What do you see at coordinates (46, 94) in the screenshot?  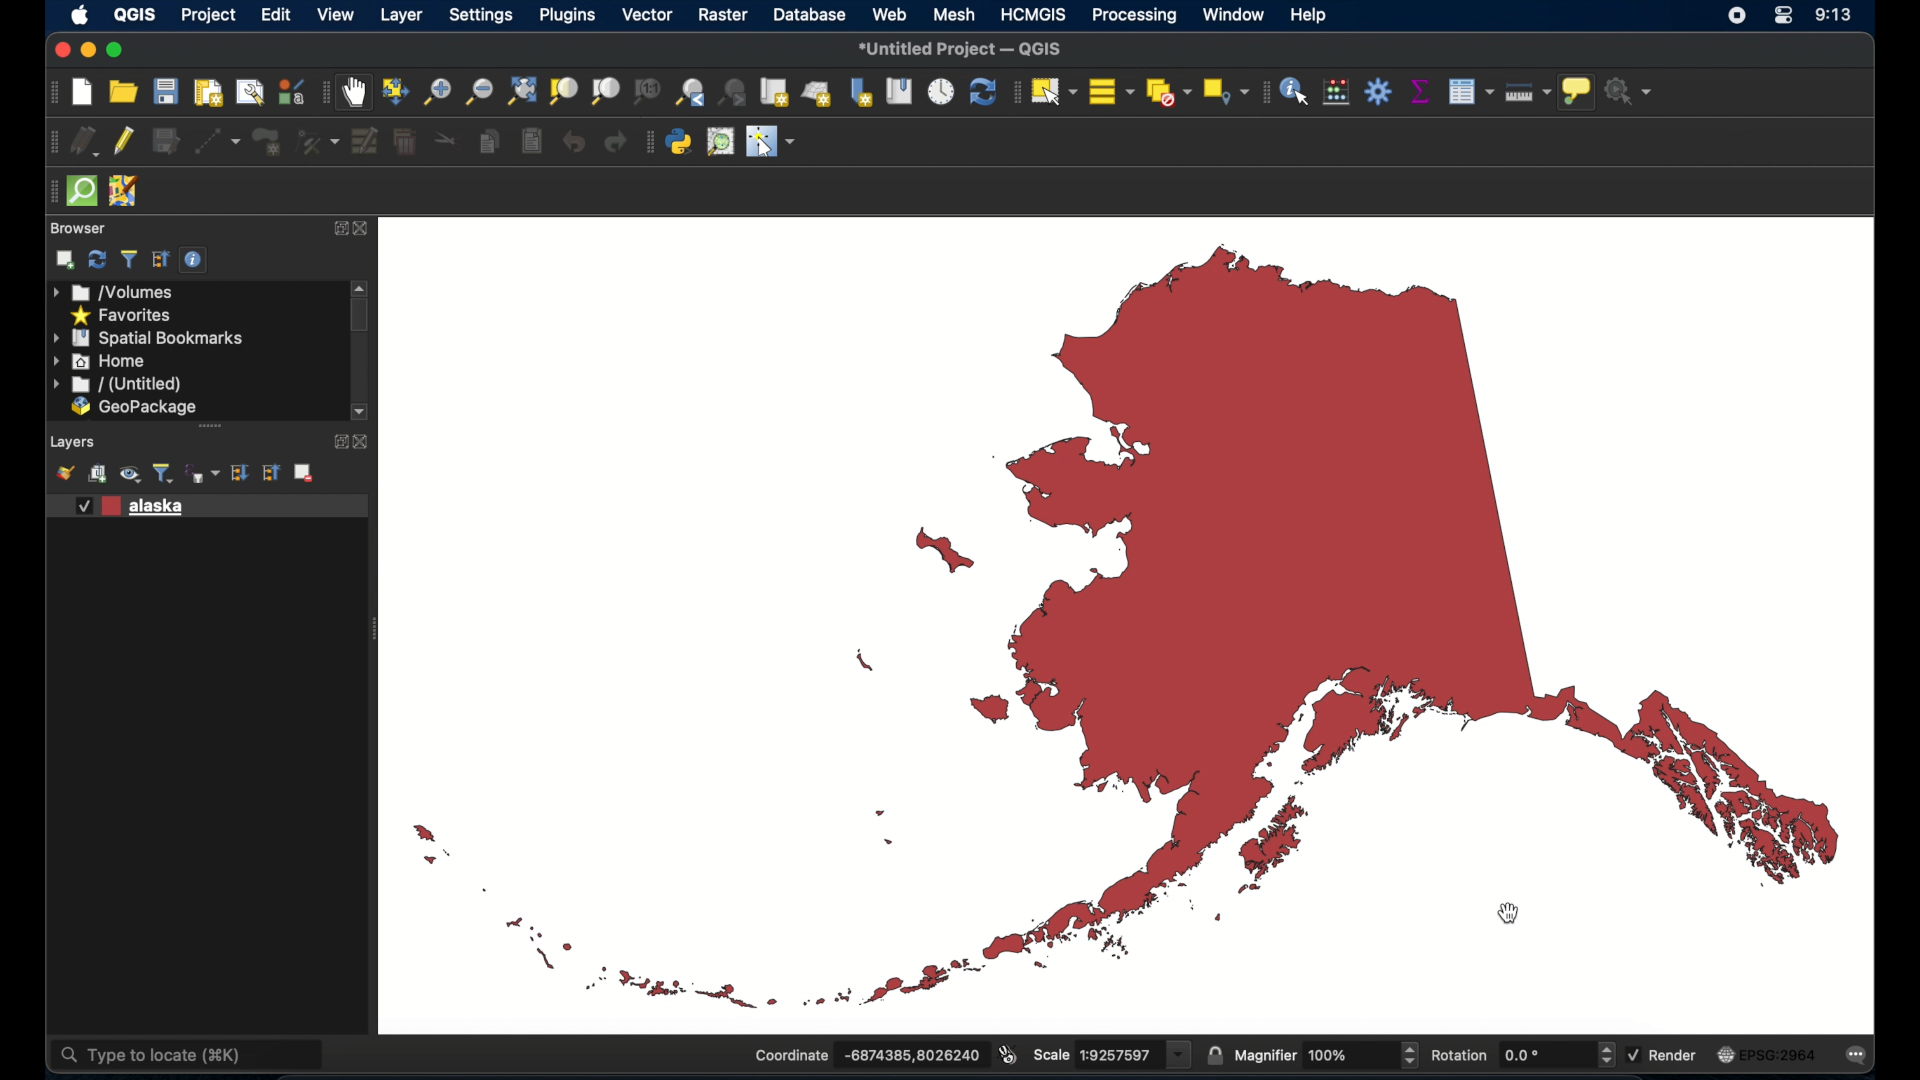 I see `project toolbar` at bounding box center [46, 94].